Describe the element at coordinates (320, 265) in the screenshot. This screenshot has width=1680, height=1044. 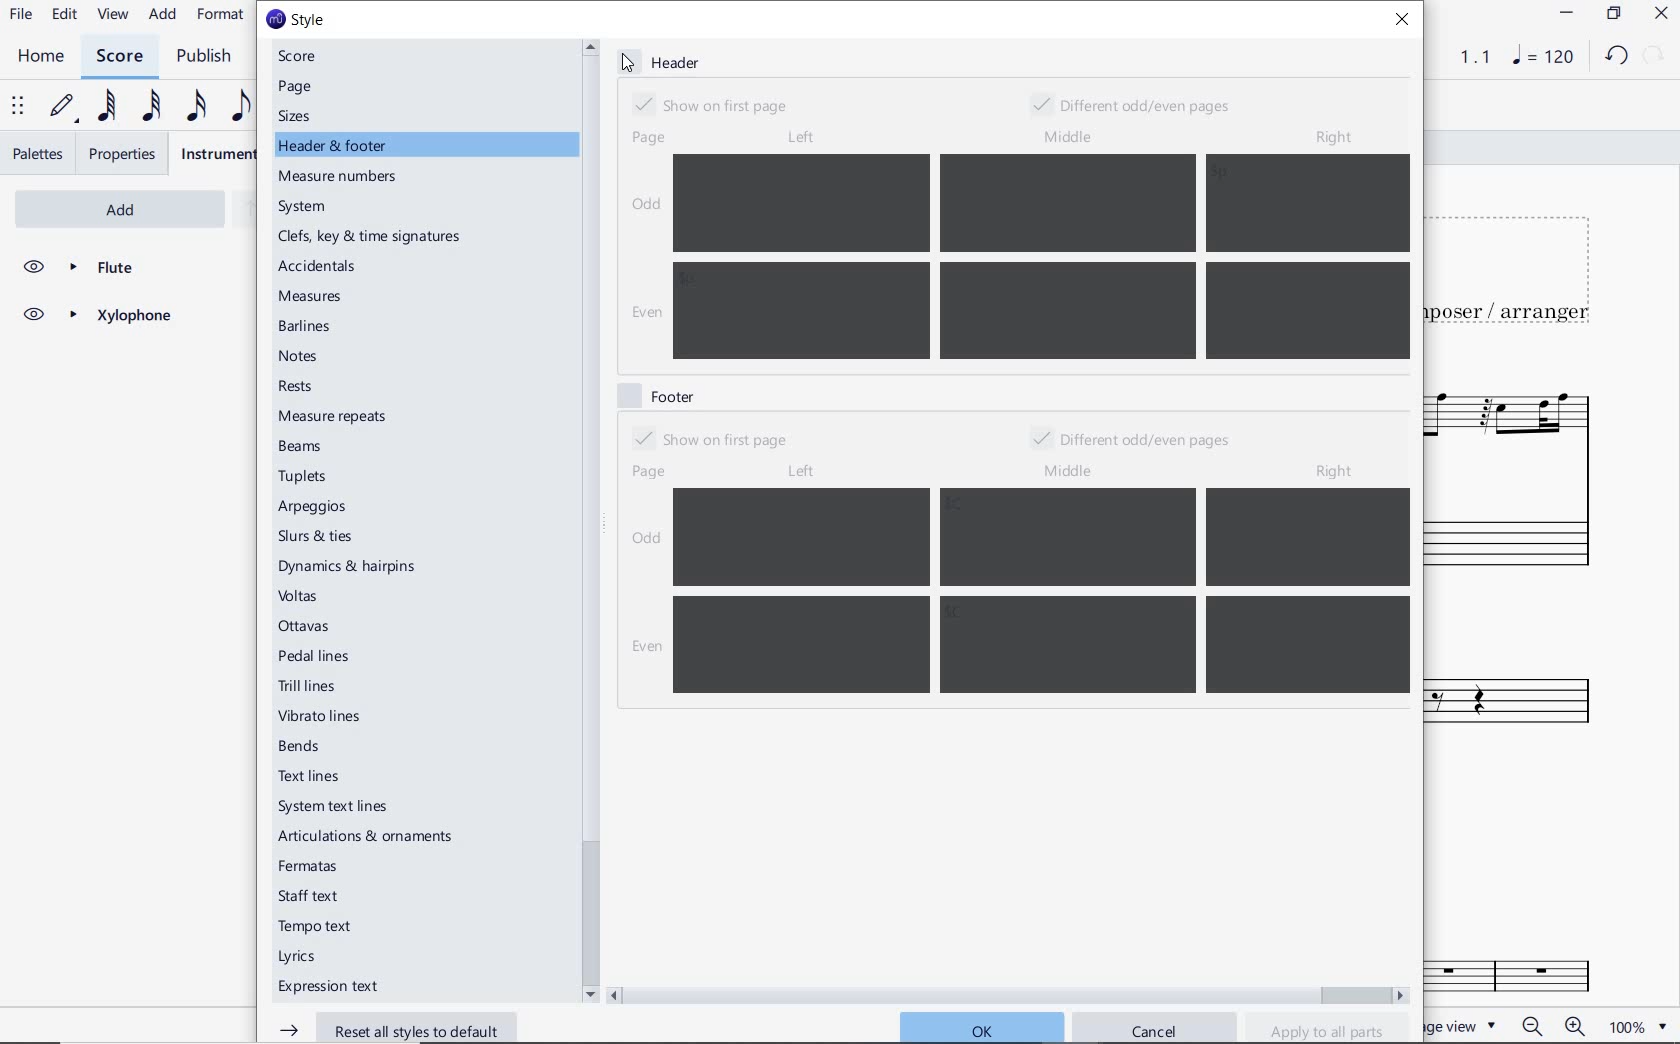
I see `accidentals` at that location.